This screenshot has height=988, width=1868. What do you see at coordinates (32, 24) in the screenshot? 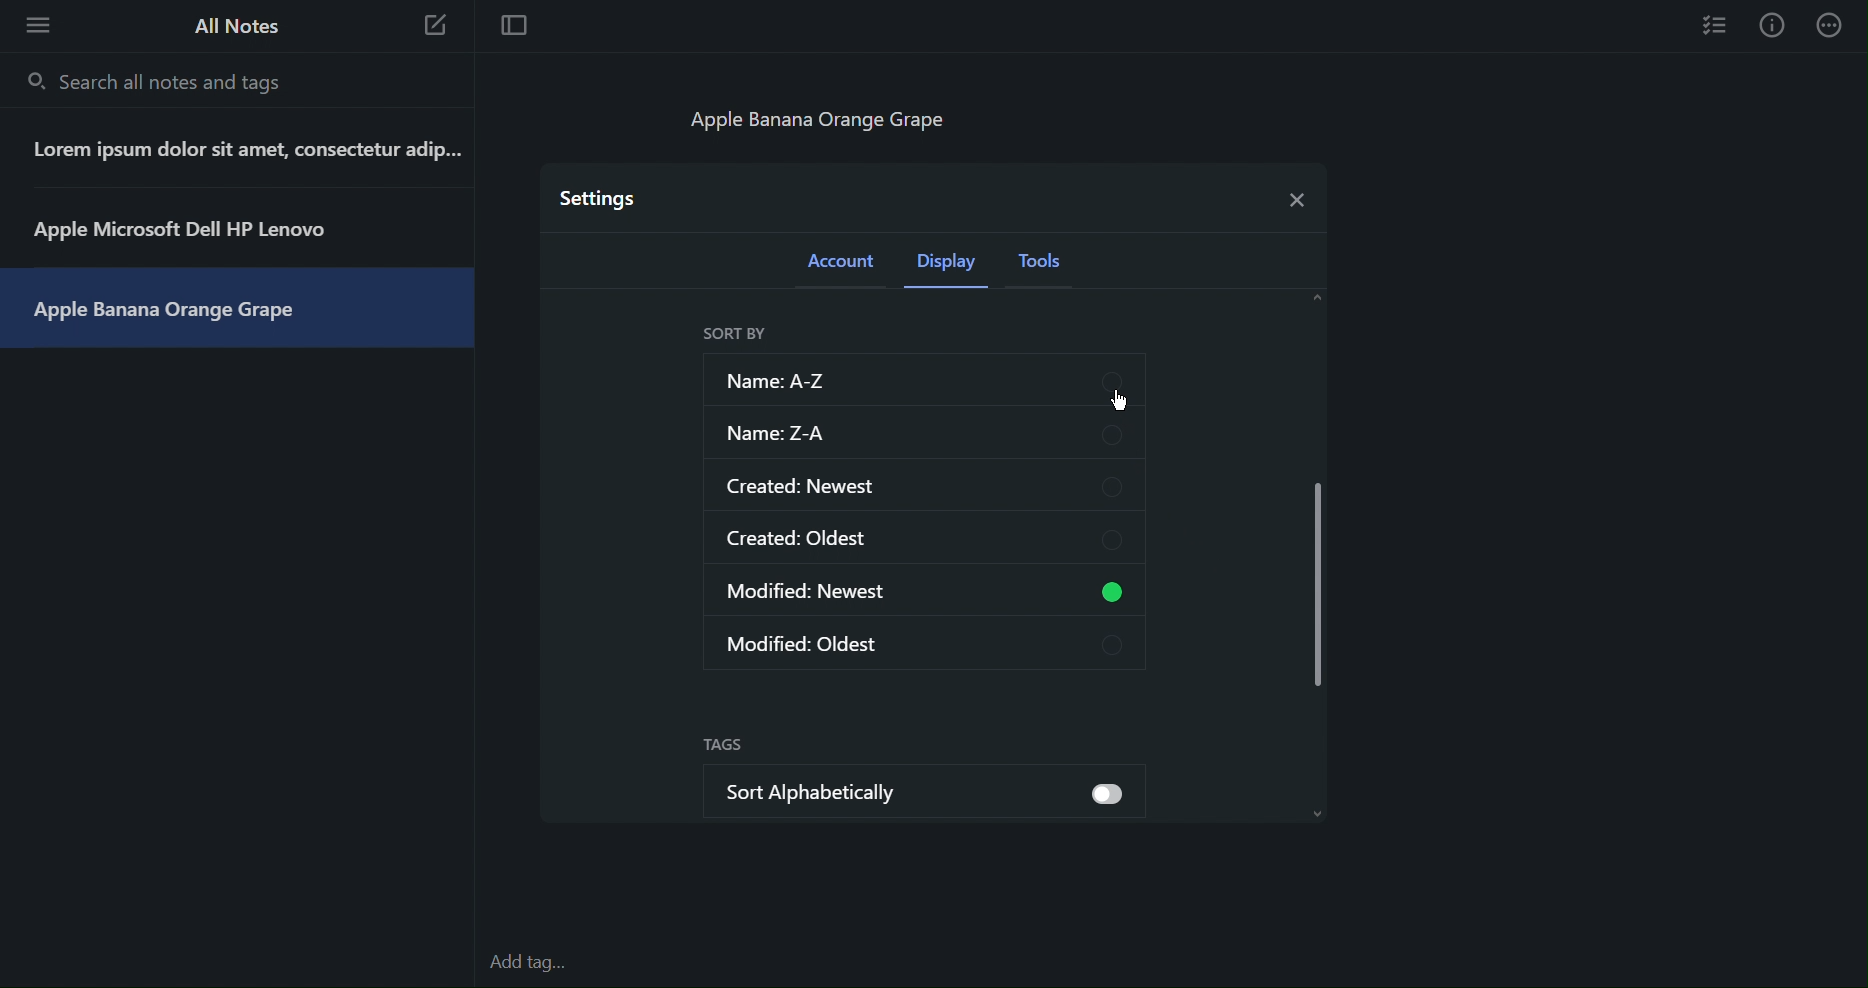
I see `More Options` at bounding box center [32, 24].